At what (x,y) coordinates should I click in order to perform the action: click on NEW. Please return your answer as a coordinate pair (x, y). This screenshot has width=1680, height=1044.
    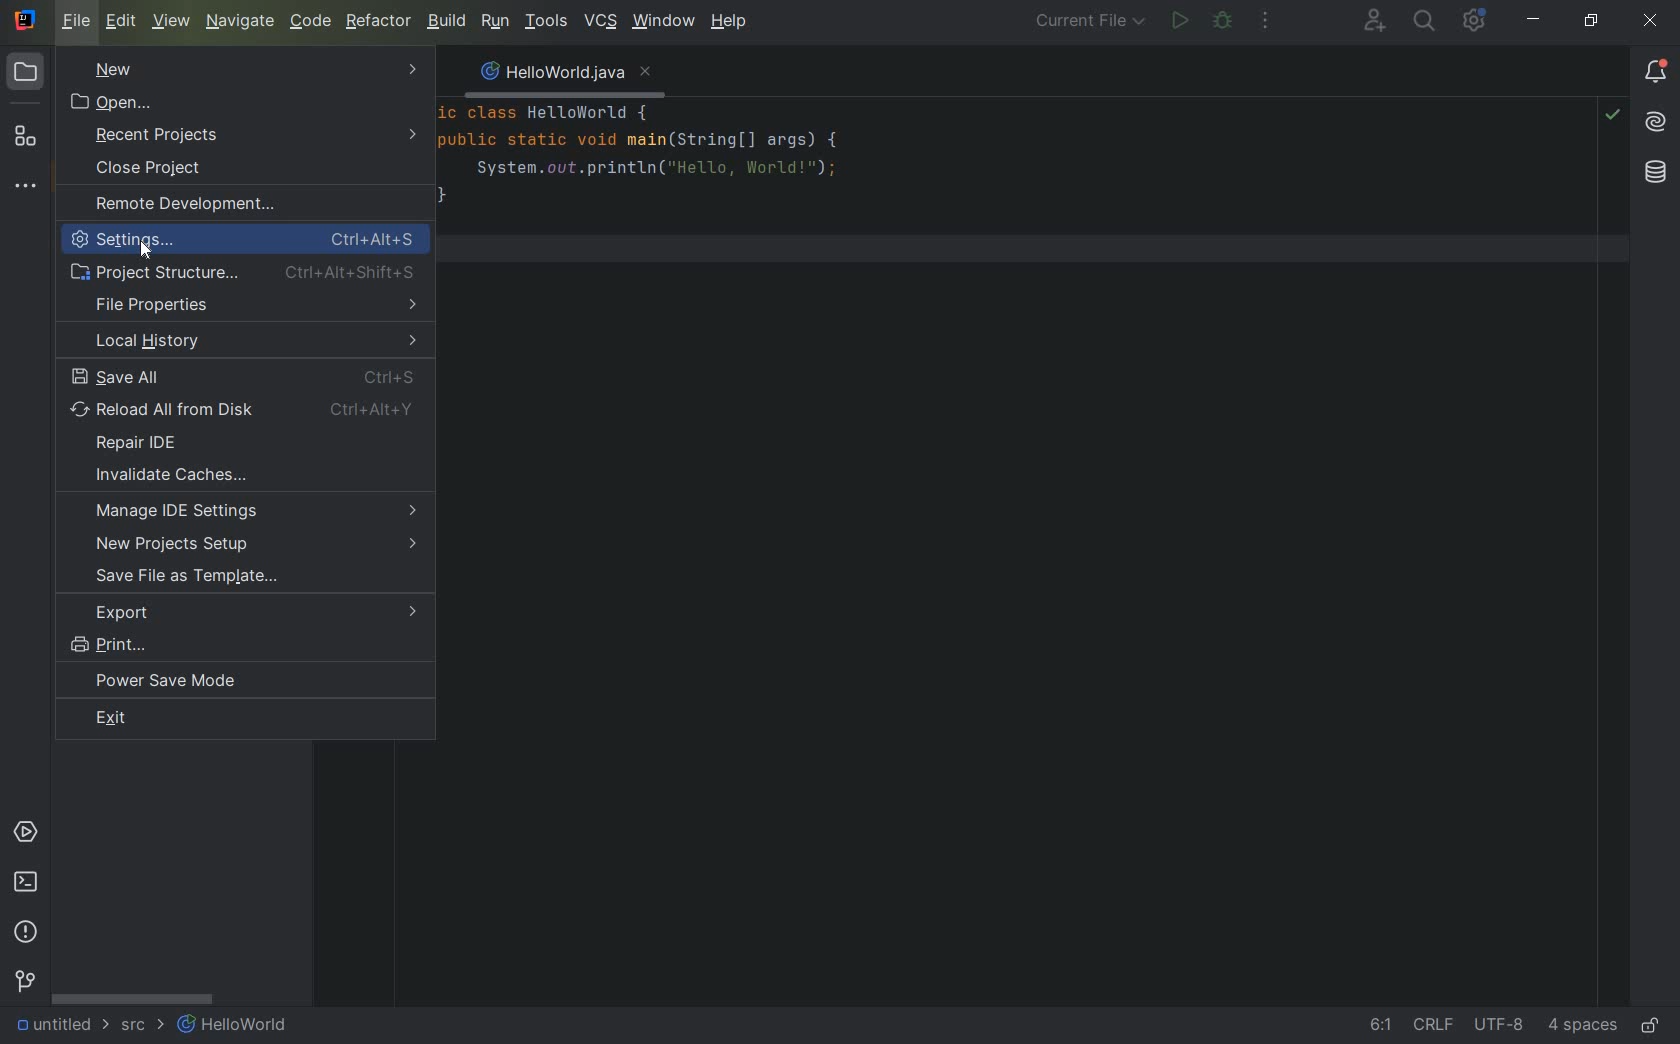
    Looking at the image, I should click on (248, 69).